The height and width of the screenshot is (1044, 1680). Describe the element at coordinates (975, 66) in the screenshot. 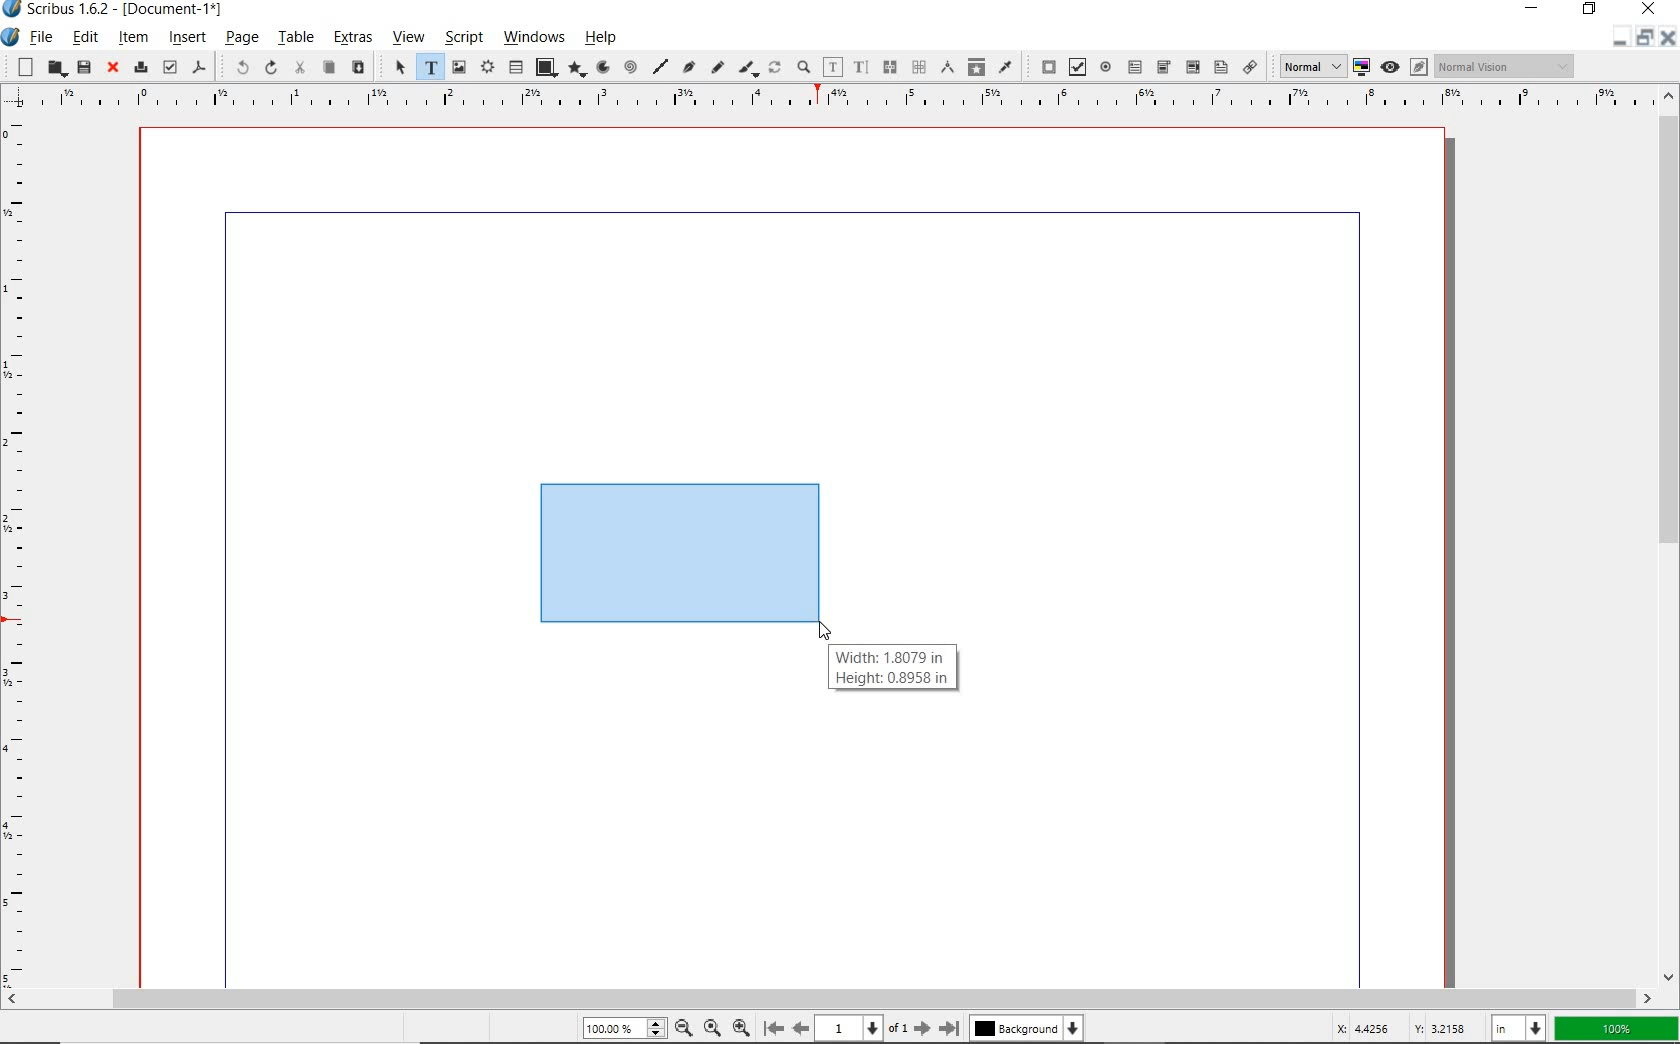

I see `copy item properties` at that location.